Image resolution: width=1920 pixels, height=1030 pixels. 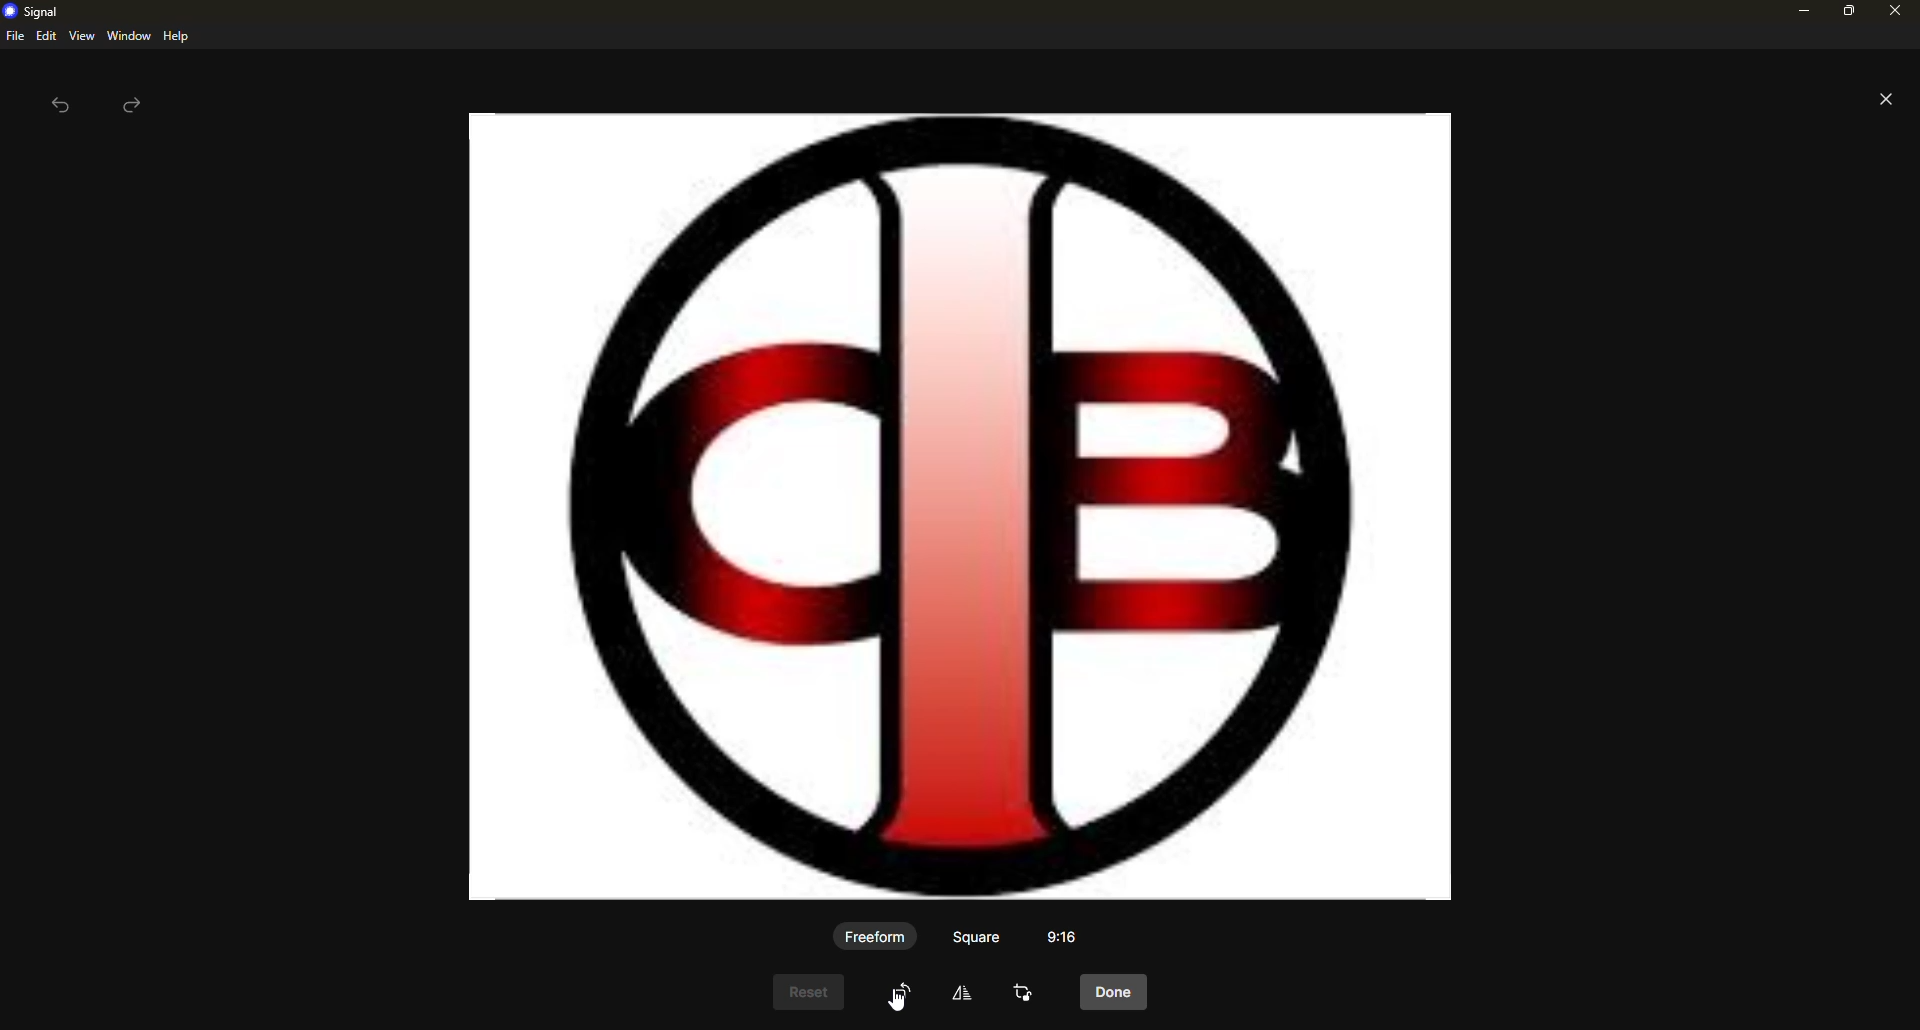 I want to click on view, so click(x=82, y=37).